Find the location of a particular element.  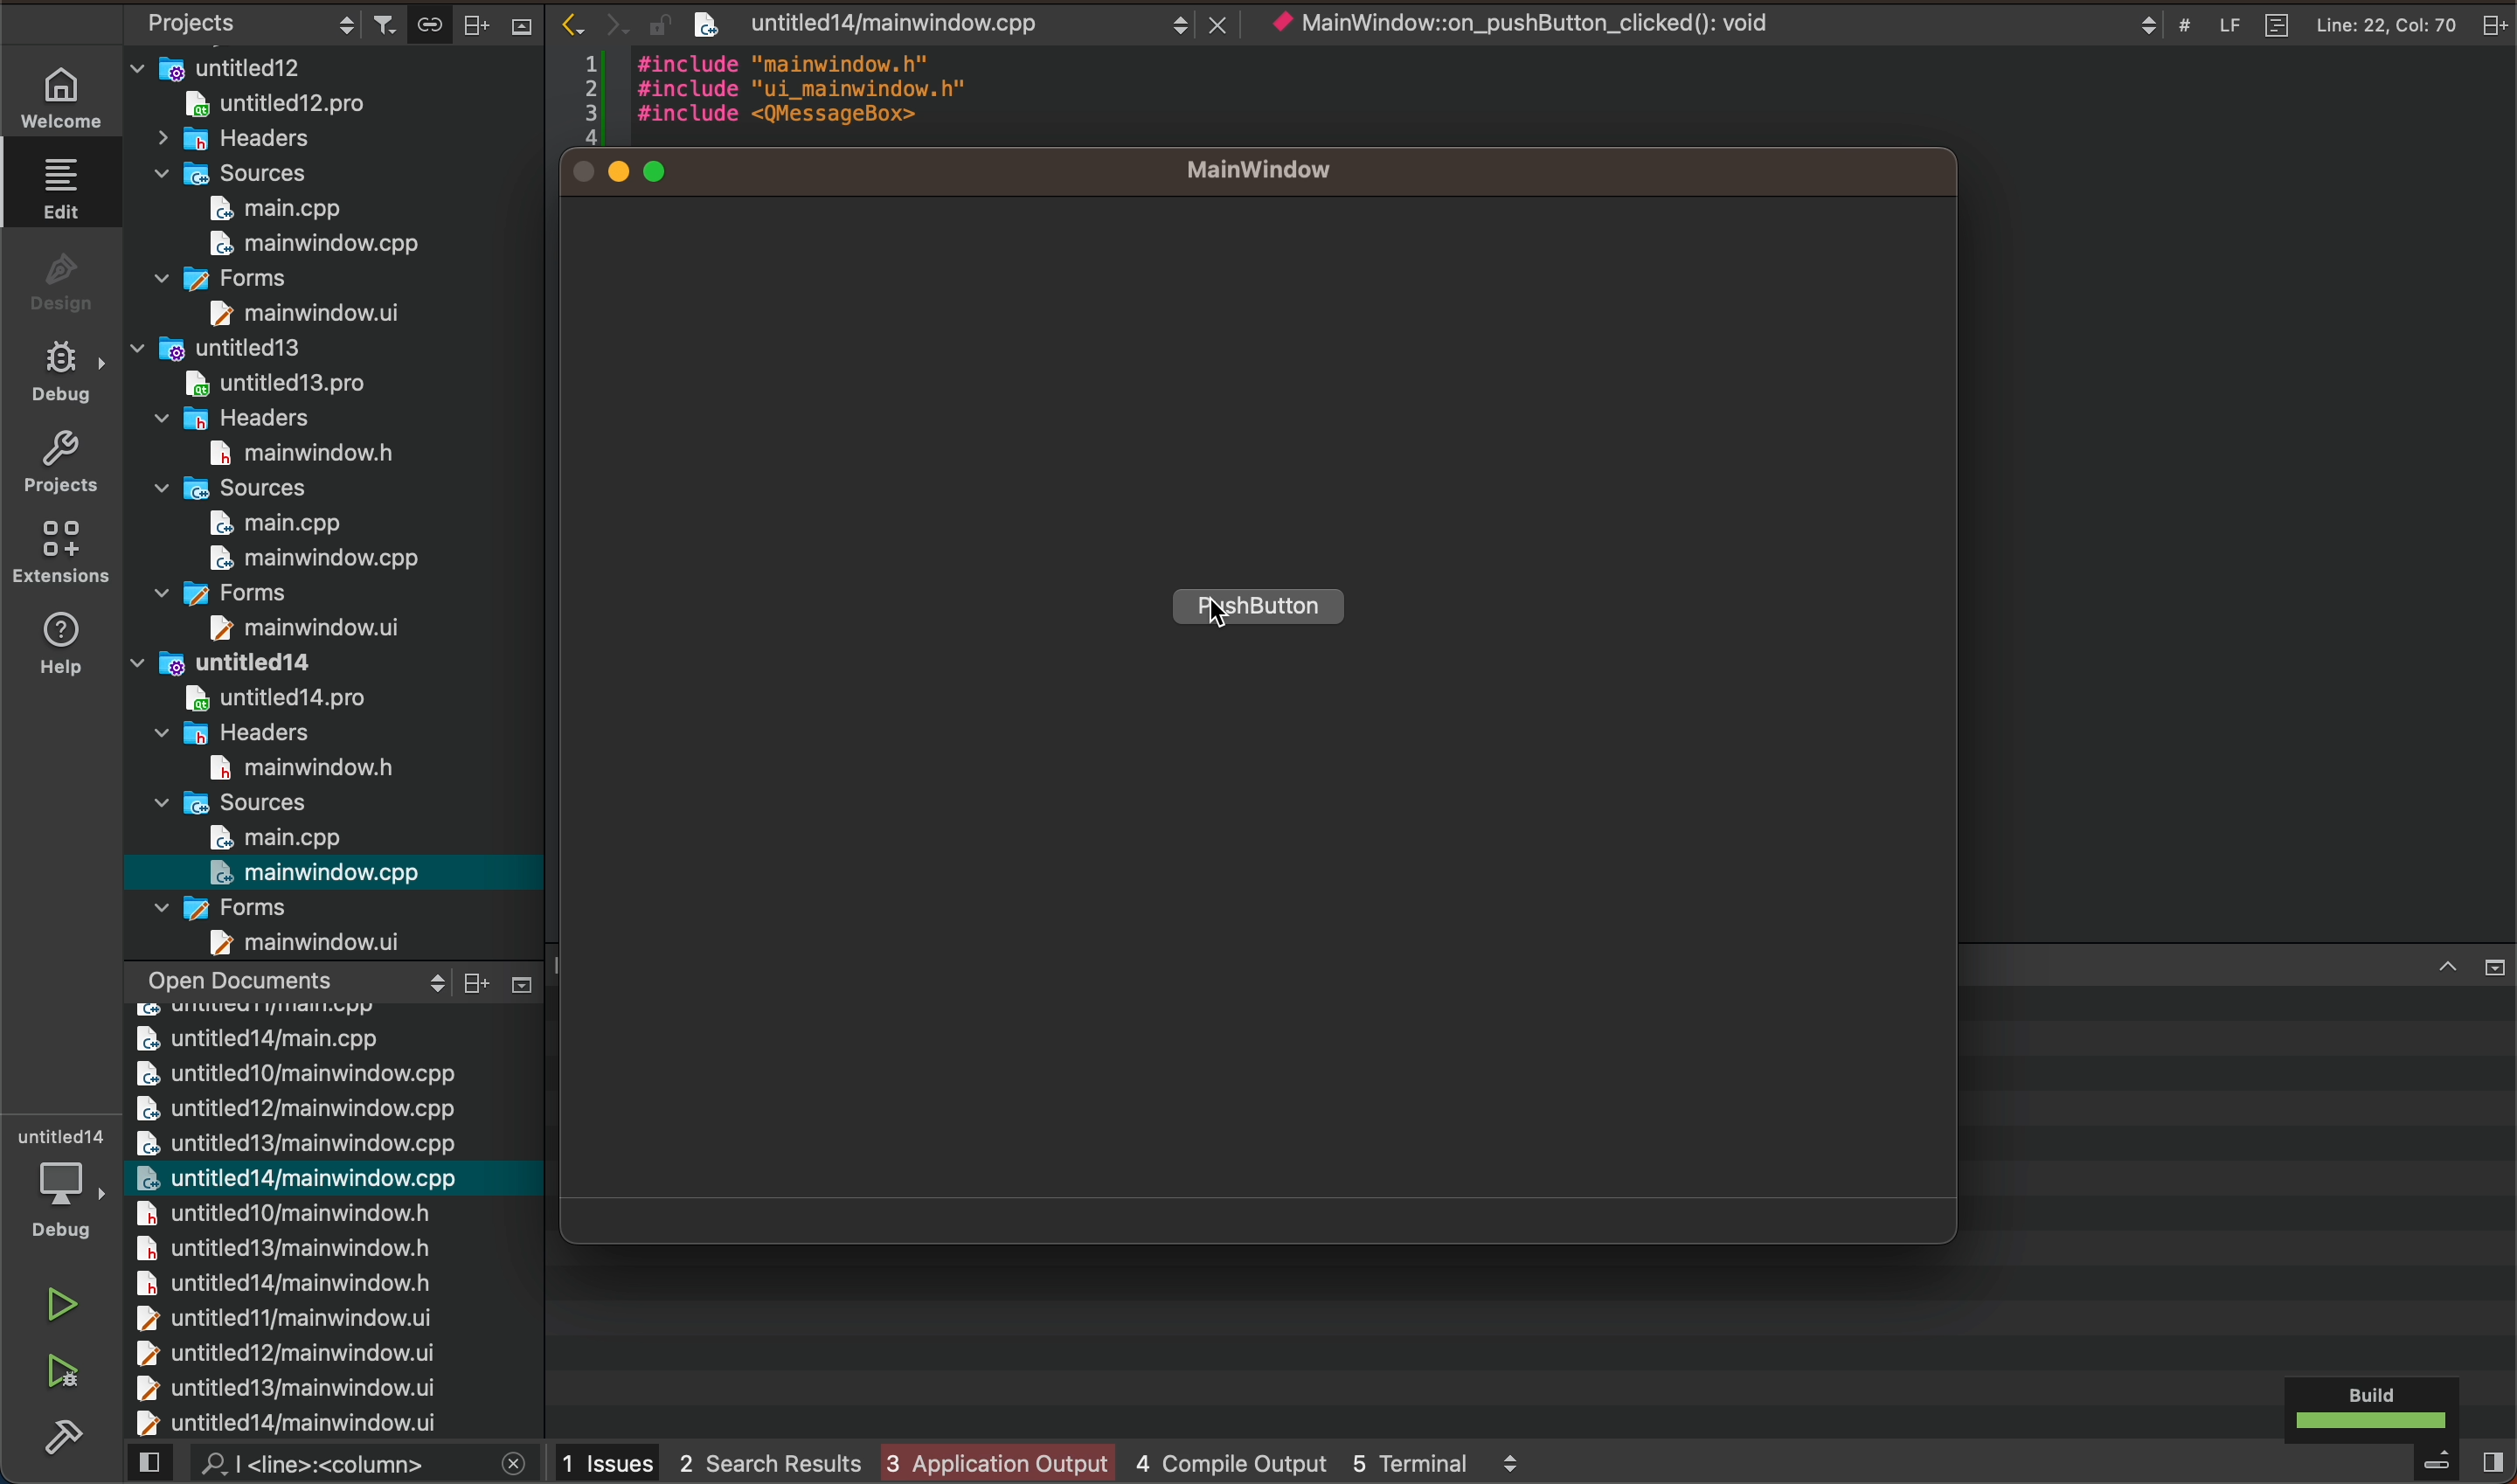

main window.cpp is located at coordinates (318, 872).